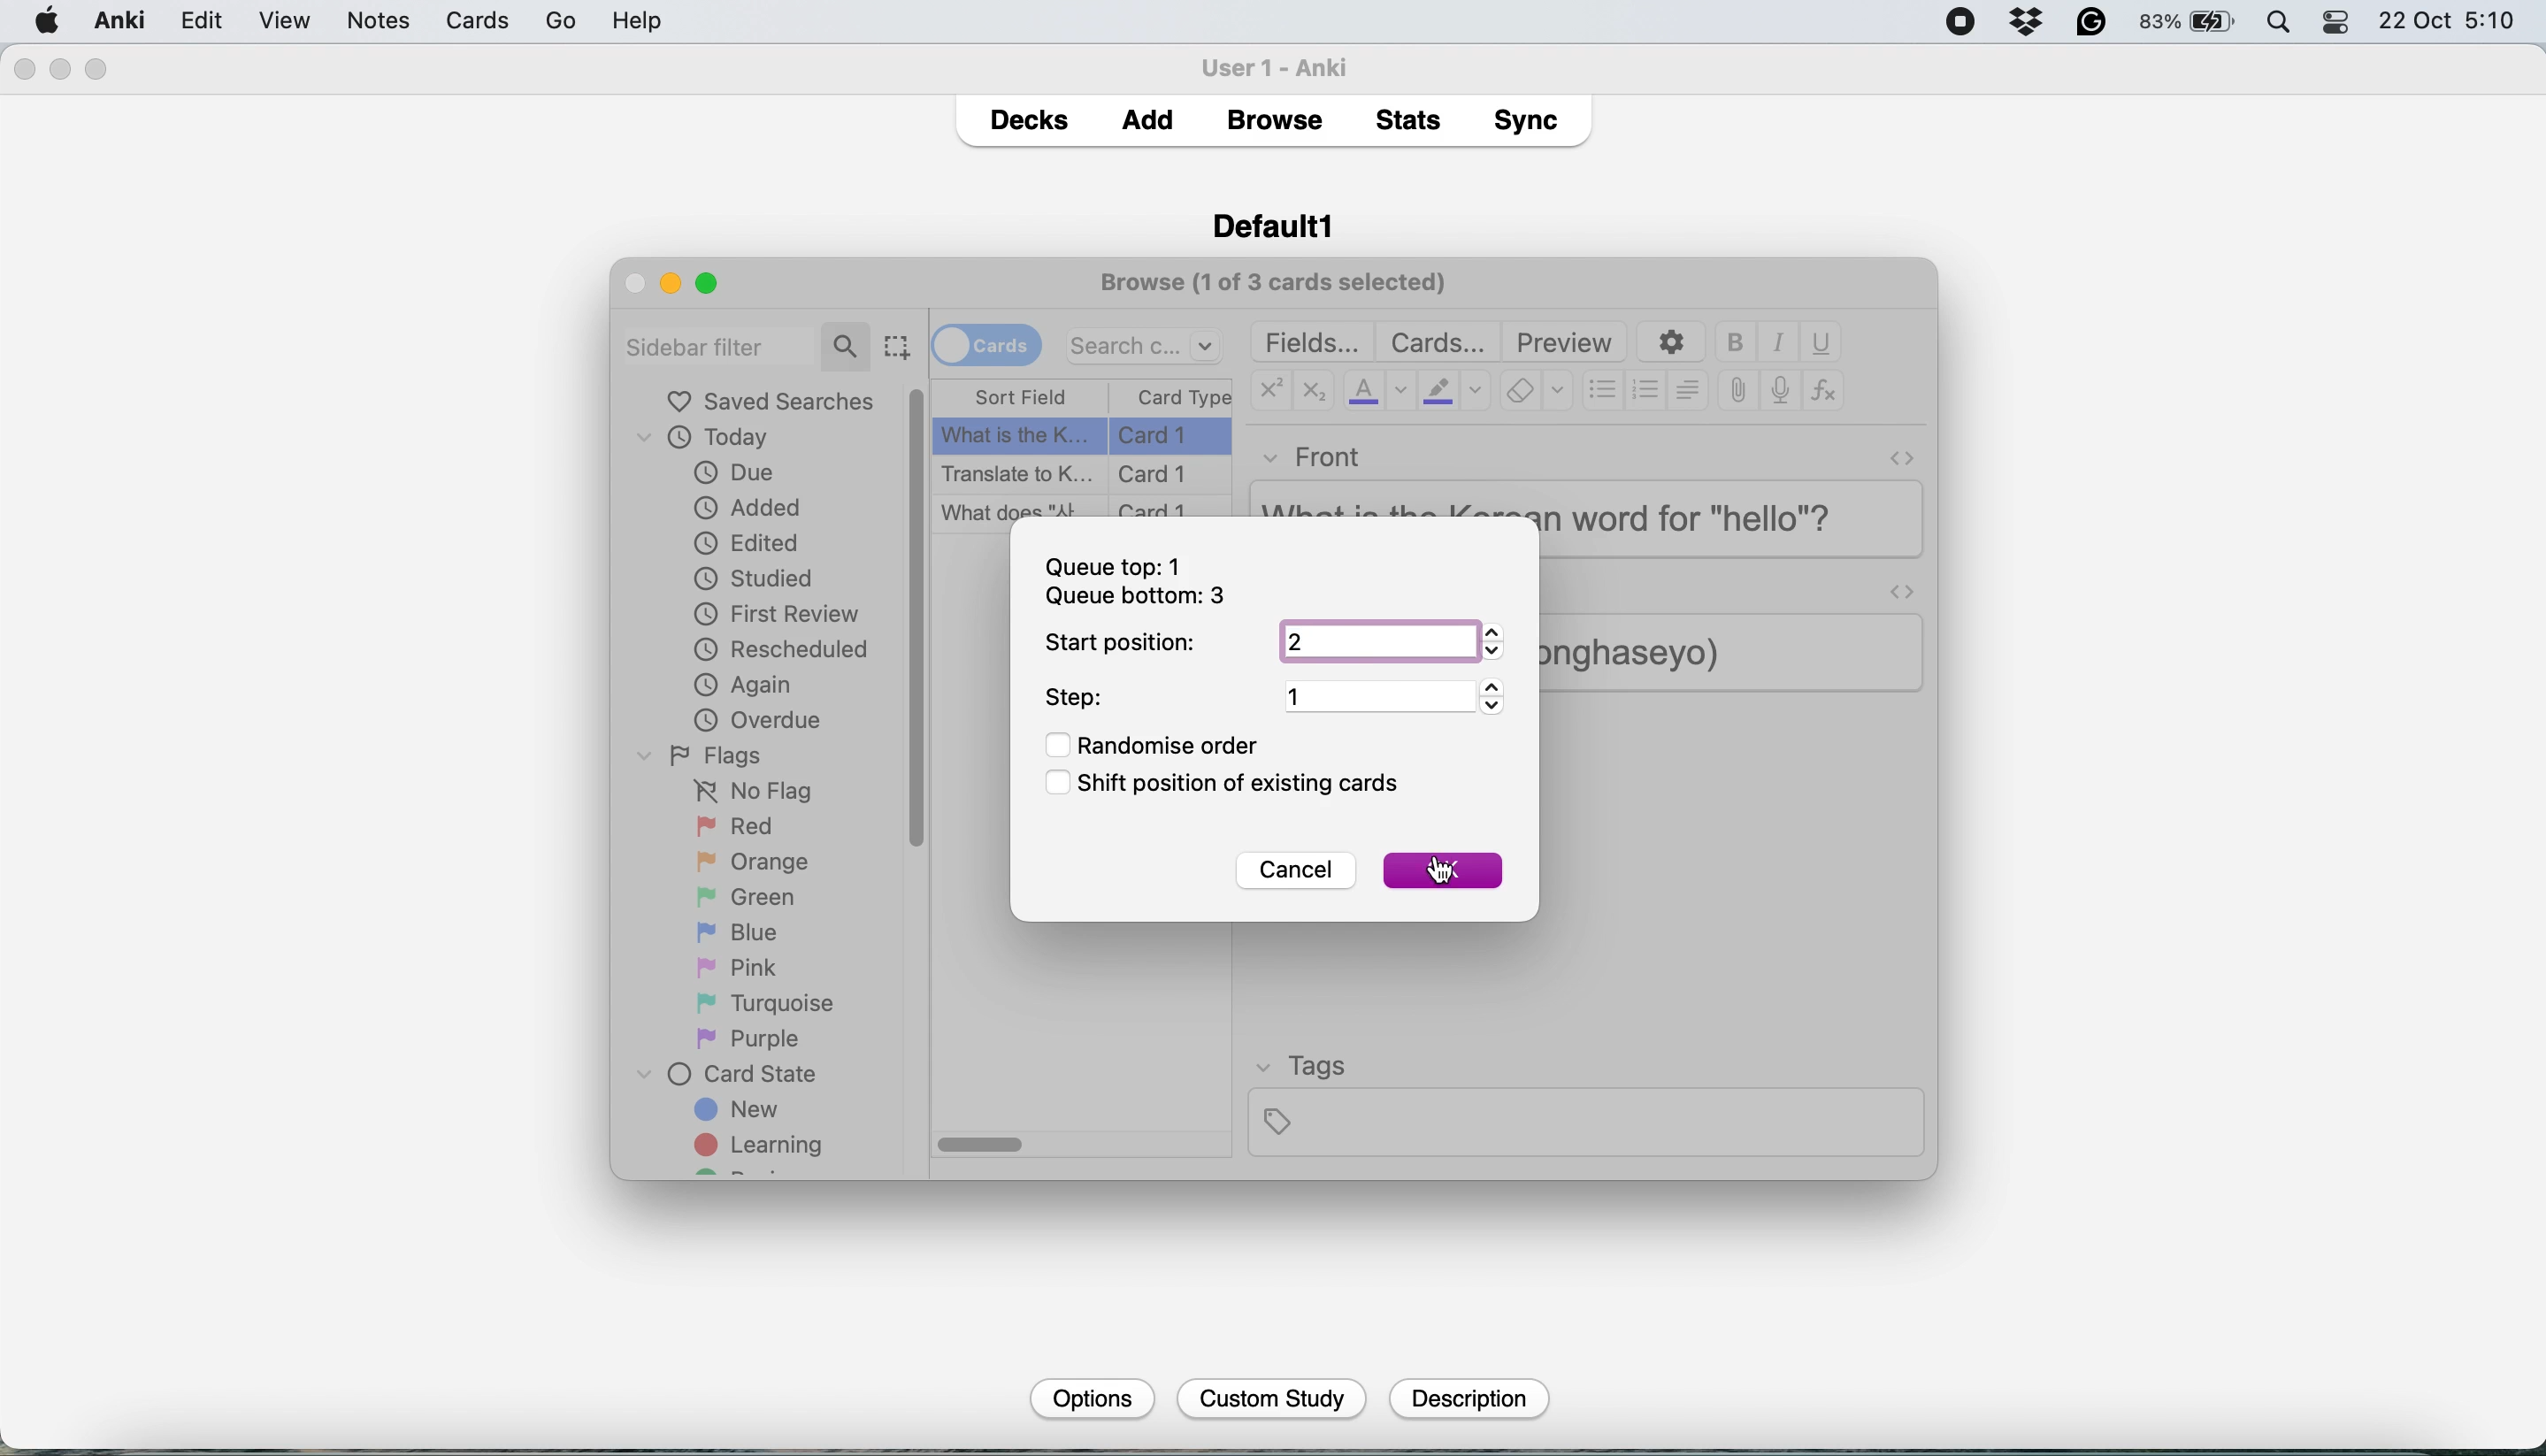 Image resolution: width=2546 pixels, height=1456 pixels. Describe the element at coordinates (1028, 115) in the screenshot. I see `Decks` at that location.